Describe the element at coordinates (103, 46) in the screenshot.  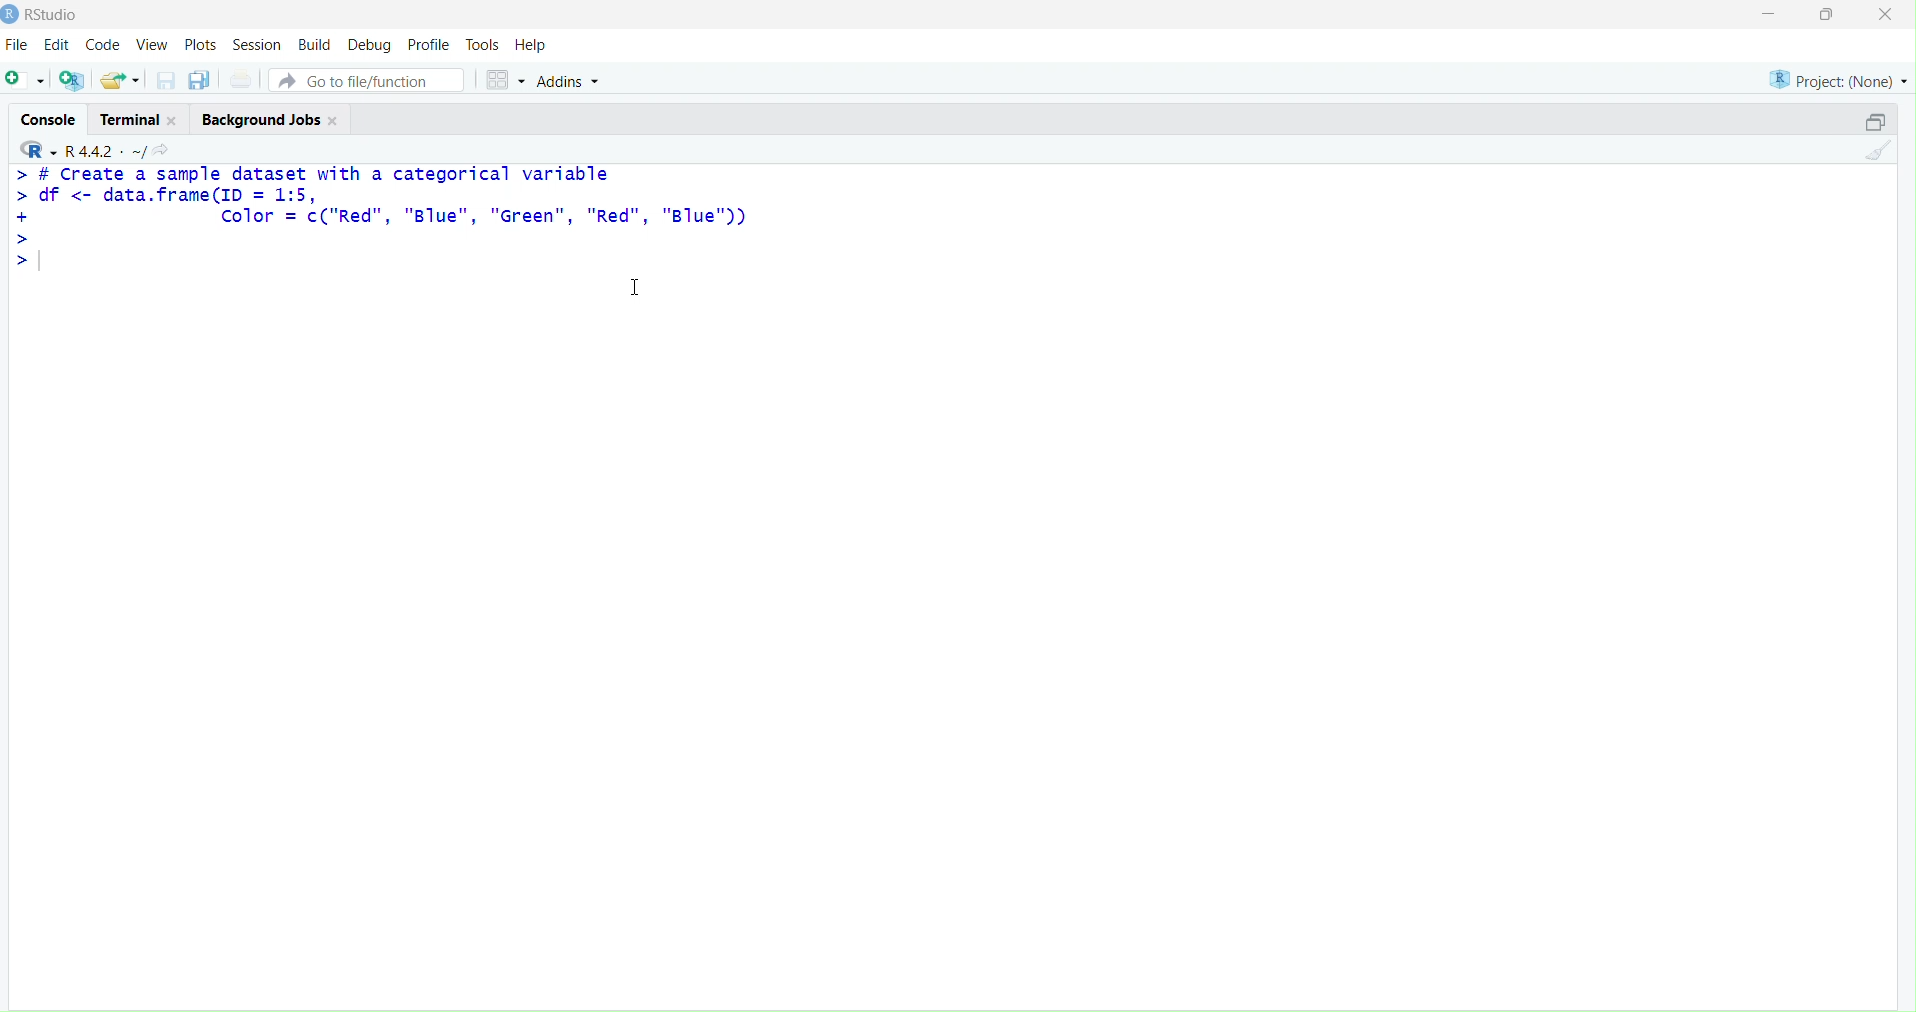
I see `code` at that location.